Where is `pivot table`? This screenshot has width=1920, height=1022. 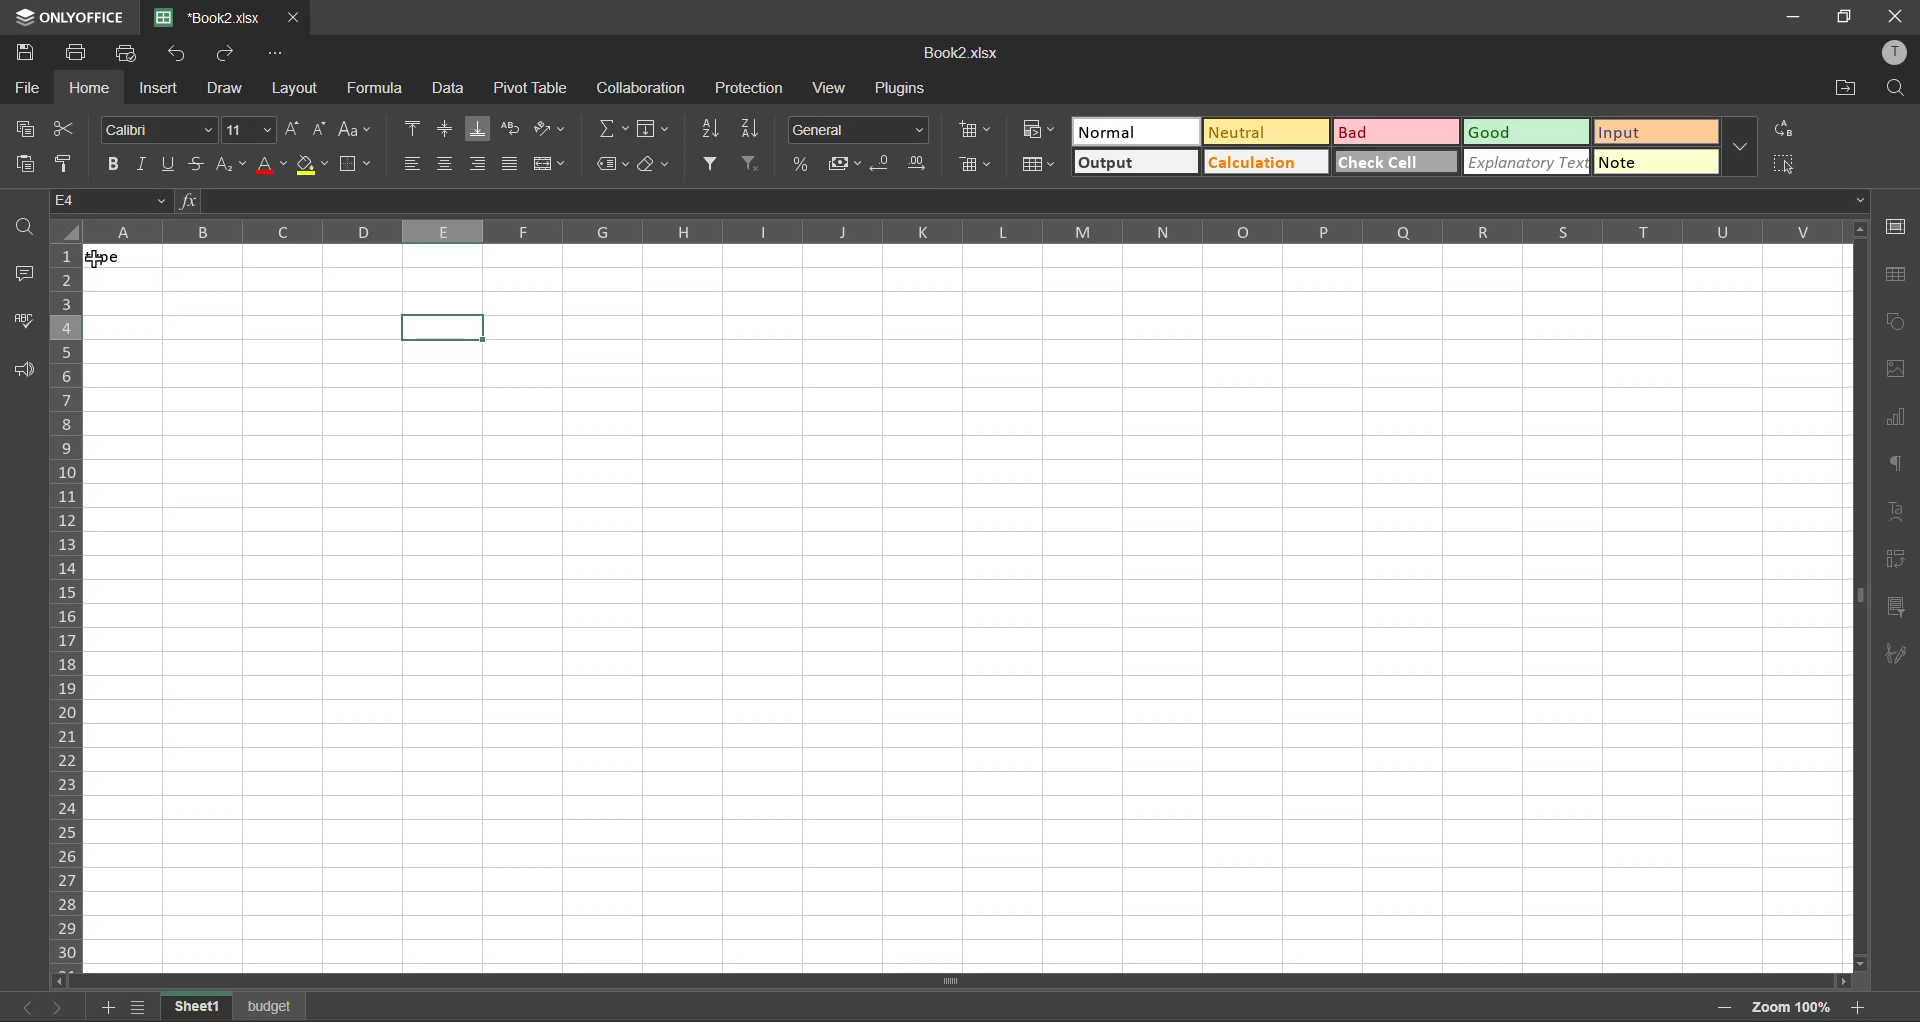 pivot table is located at coordinates (532, 88).